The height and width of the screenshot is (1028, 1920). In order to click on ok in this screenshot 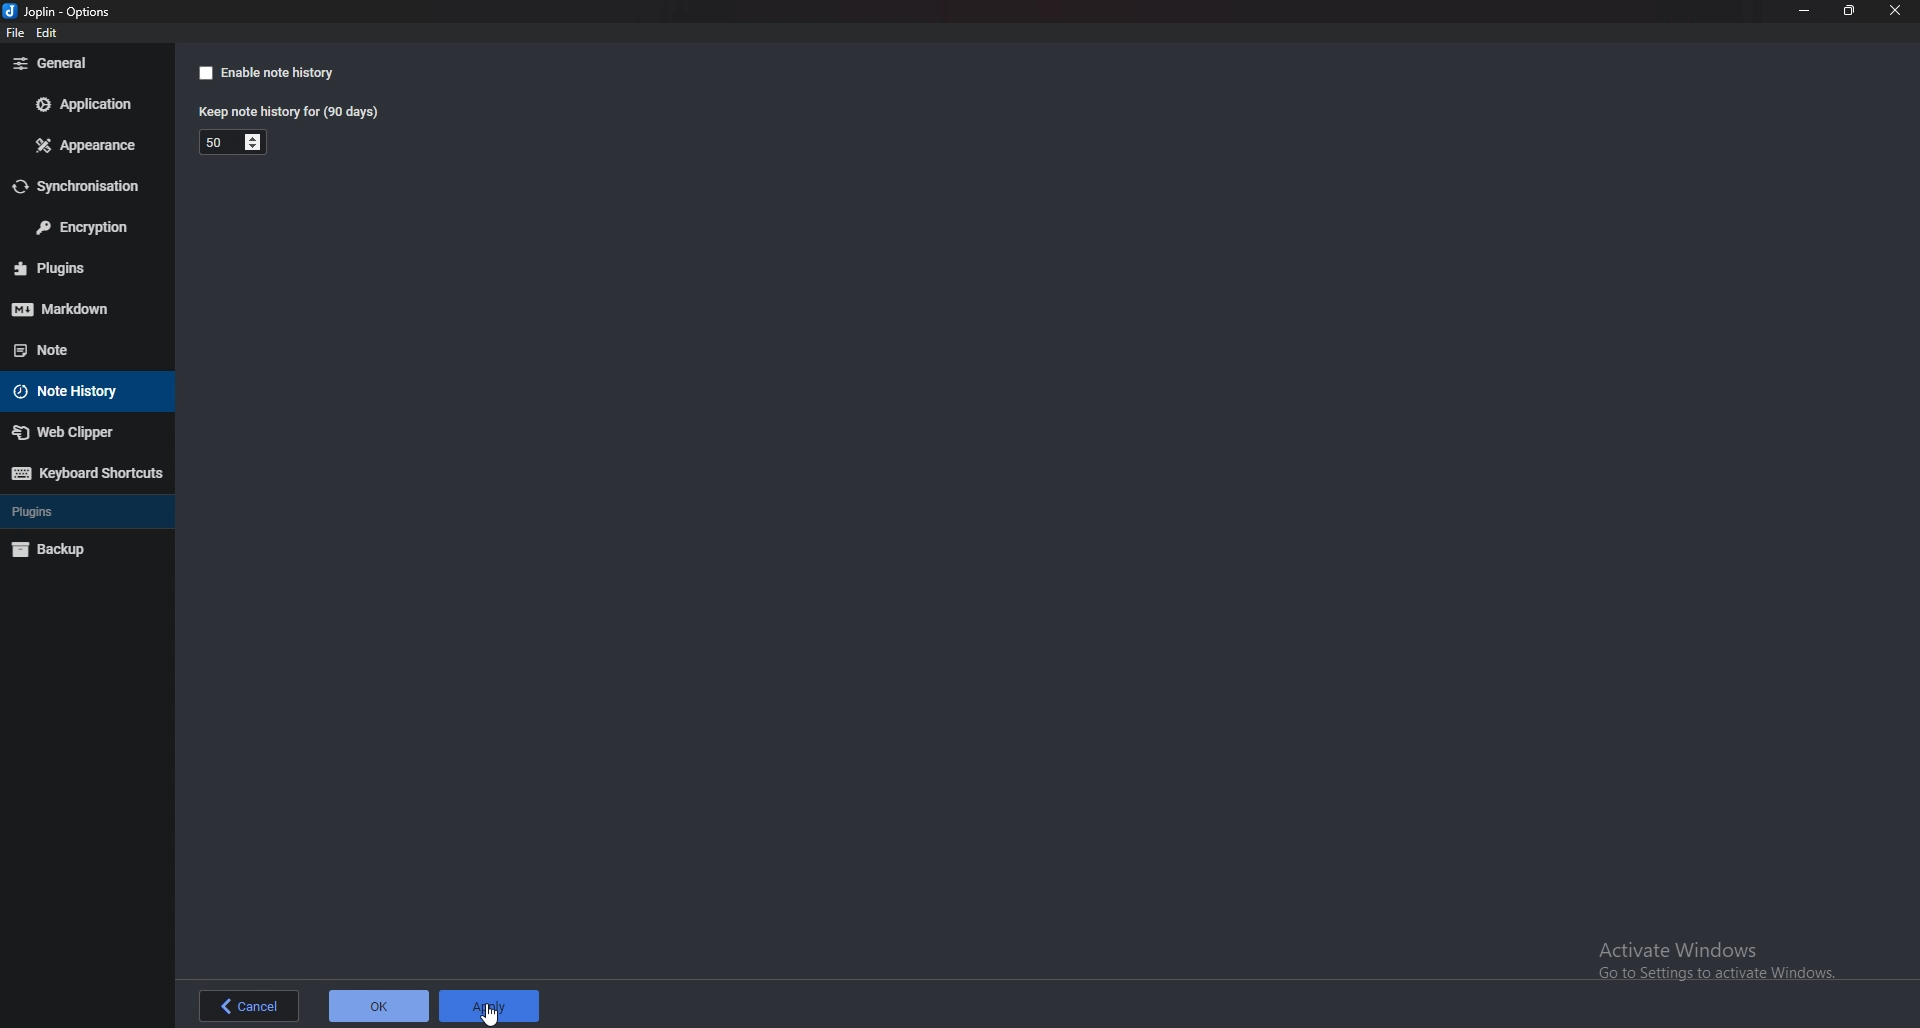, I will do `click(379, 1007)`.